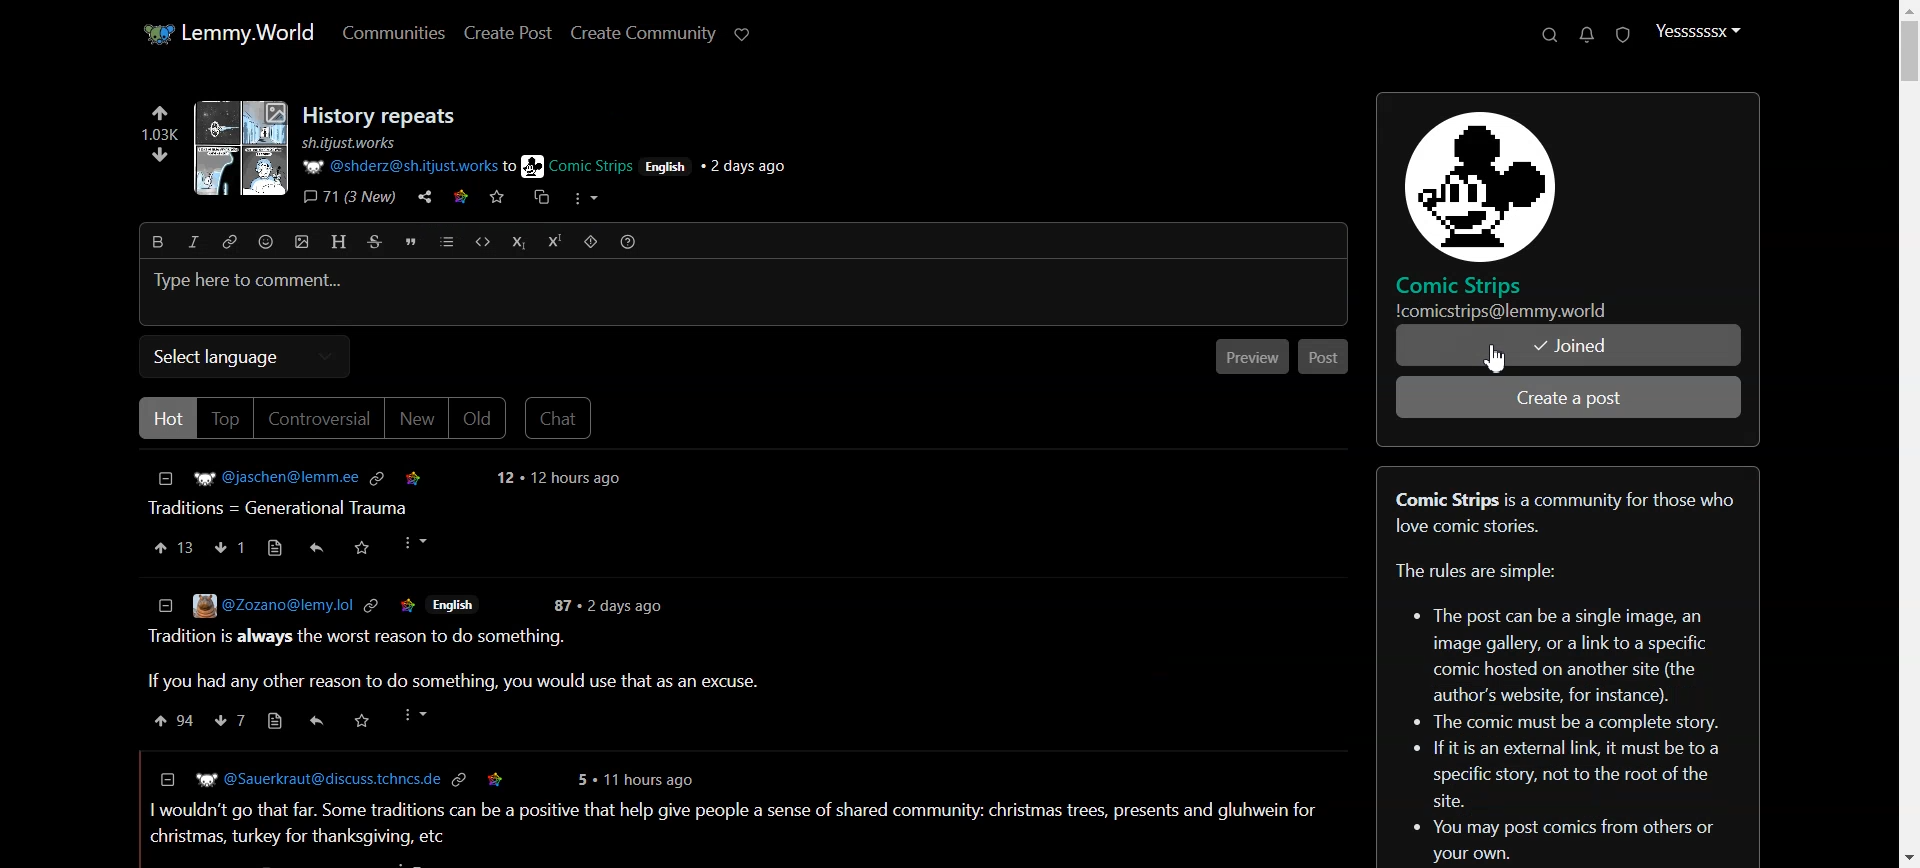  Describe the element at coordinates (383, 116) in the screenshot. I see `History repeat` at that location.